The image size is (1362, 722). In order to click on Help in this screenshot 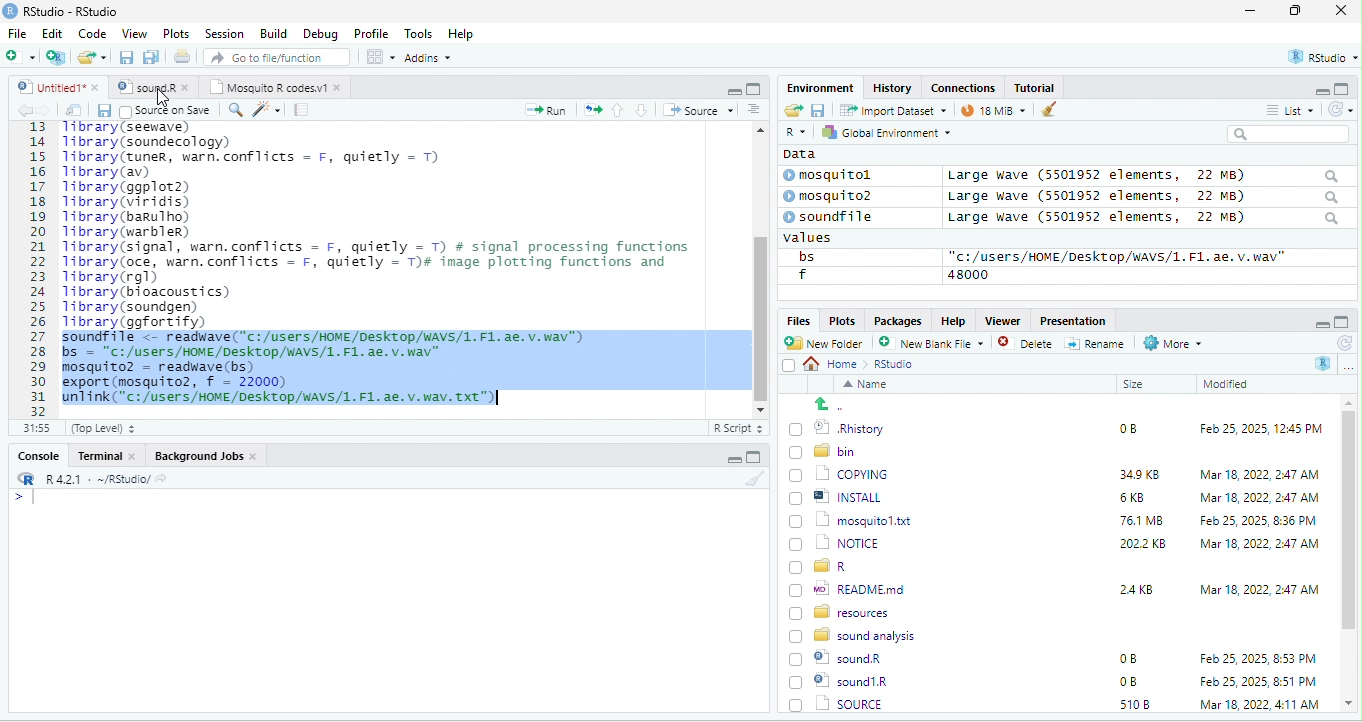, I will do `click(462, 35)`.